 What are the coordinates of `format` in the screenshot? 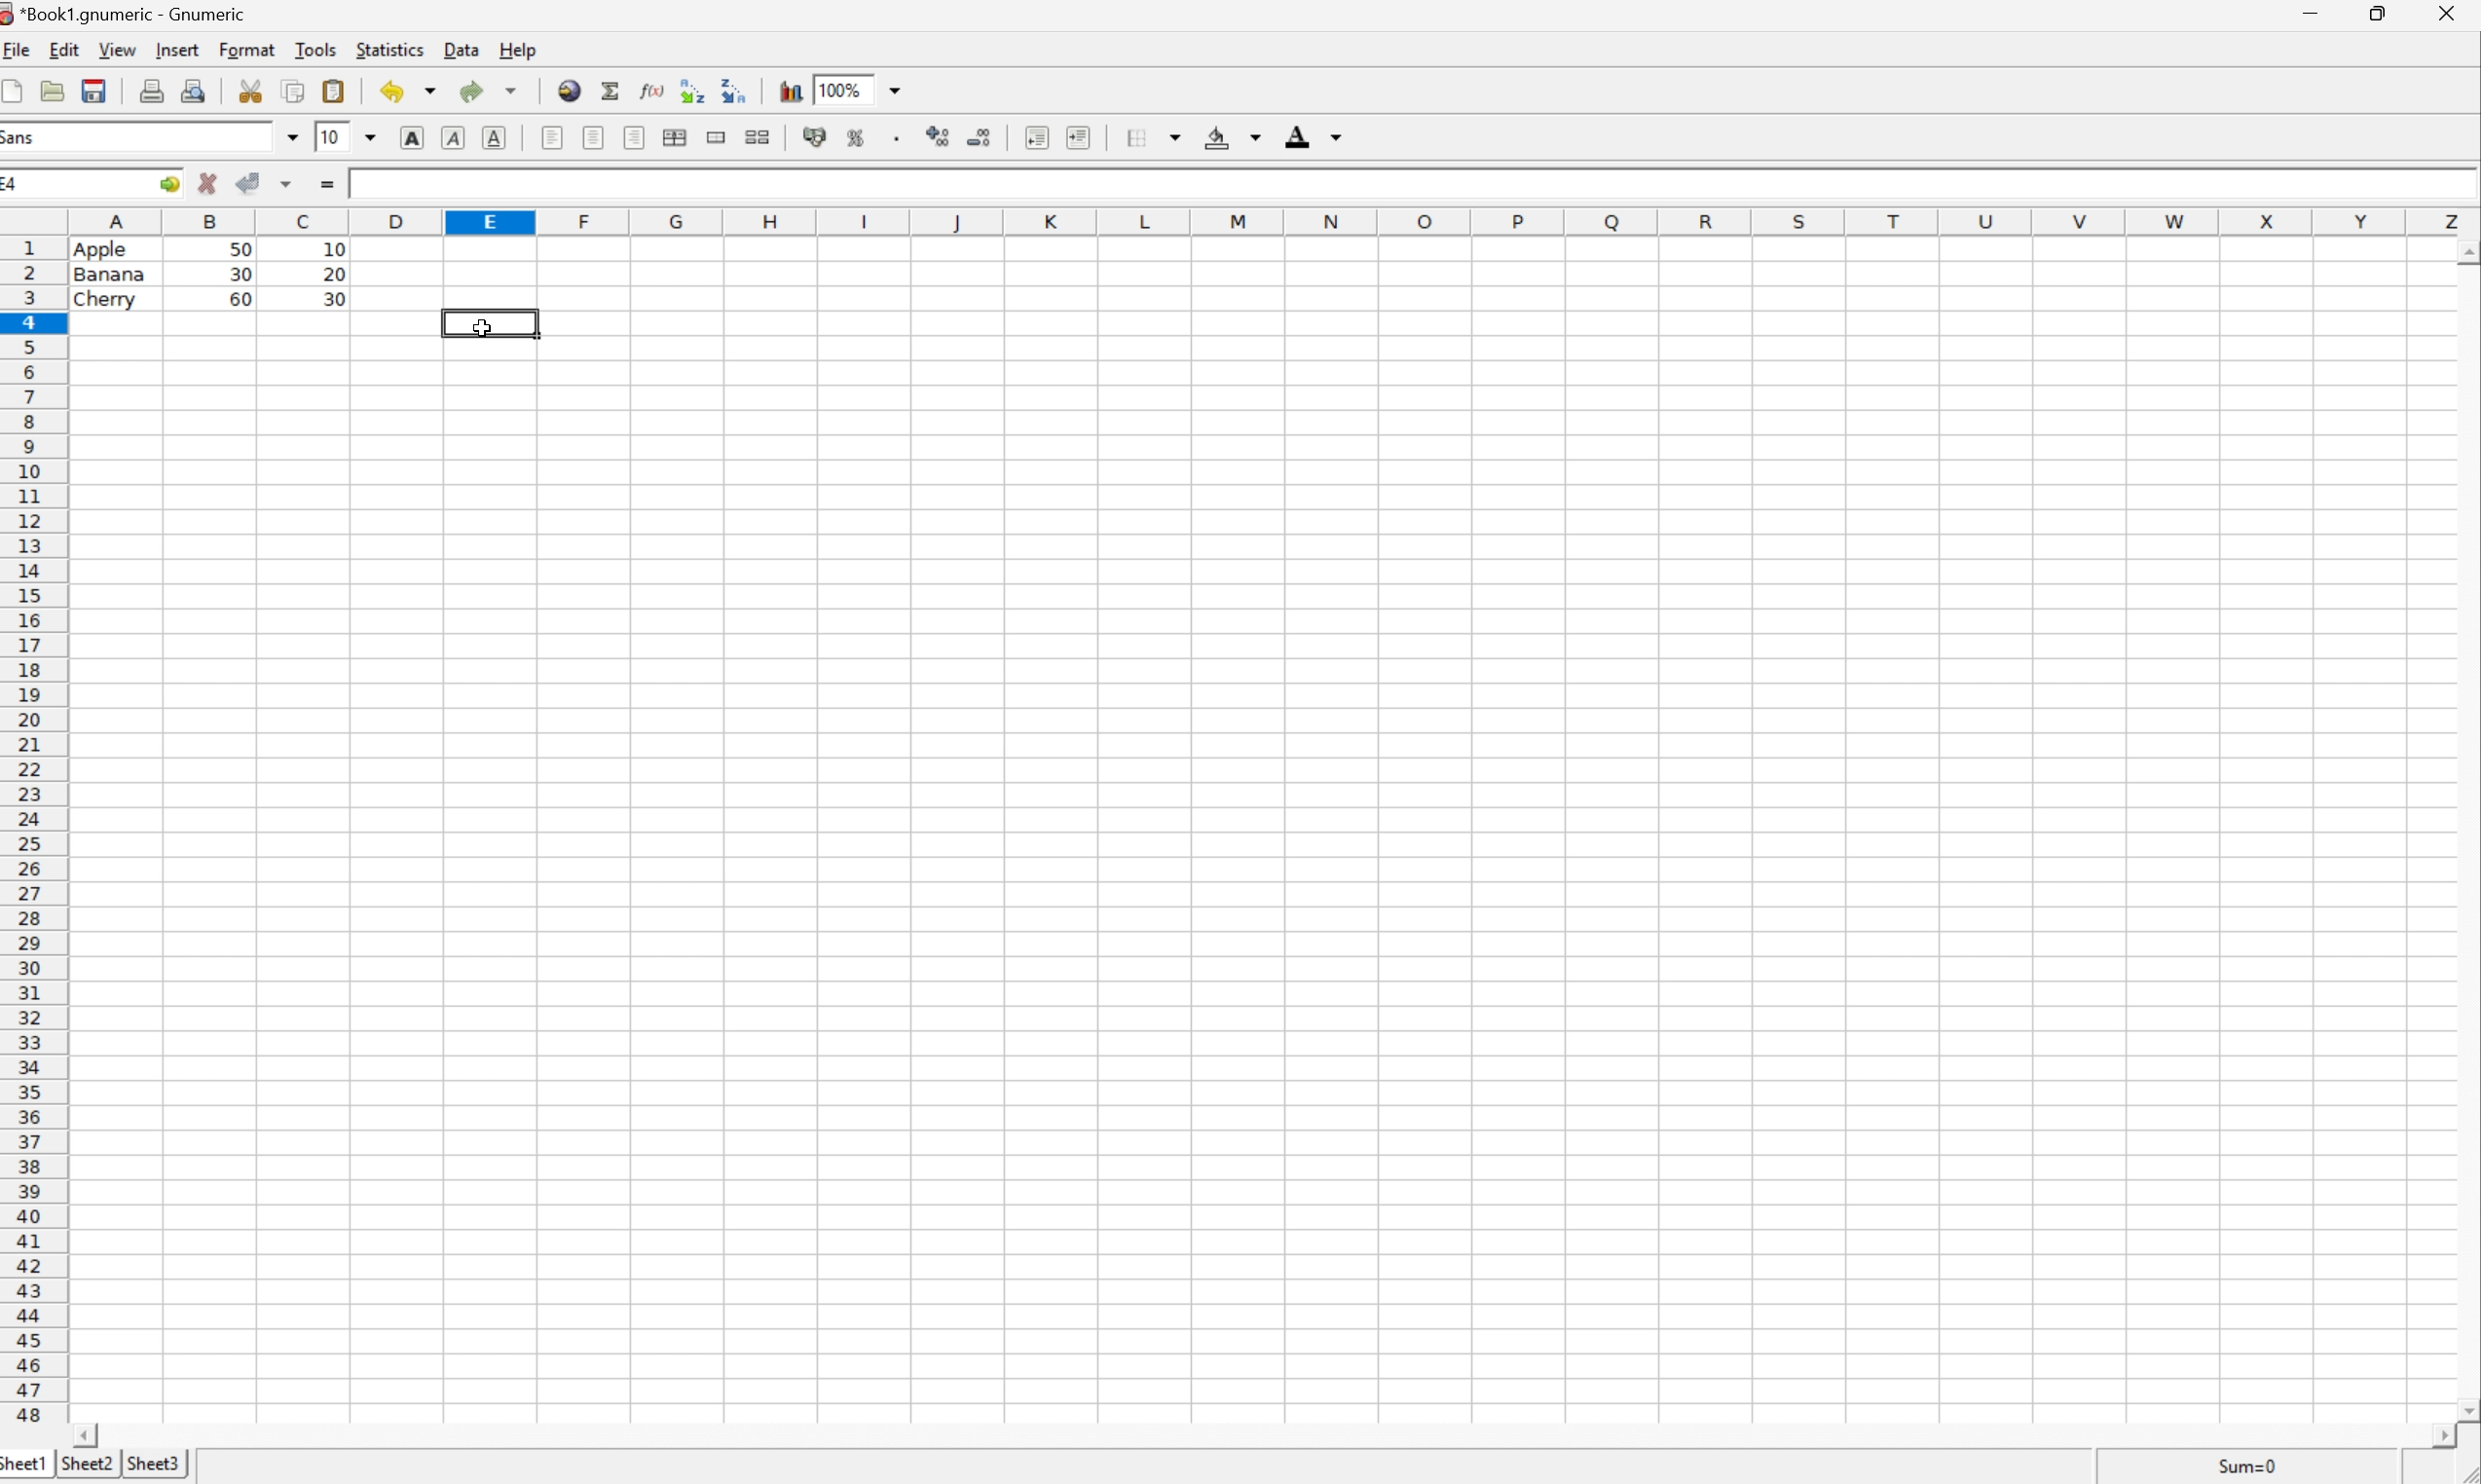 It's located at (248, 49).